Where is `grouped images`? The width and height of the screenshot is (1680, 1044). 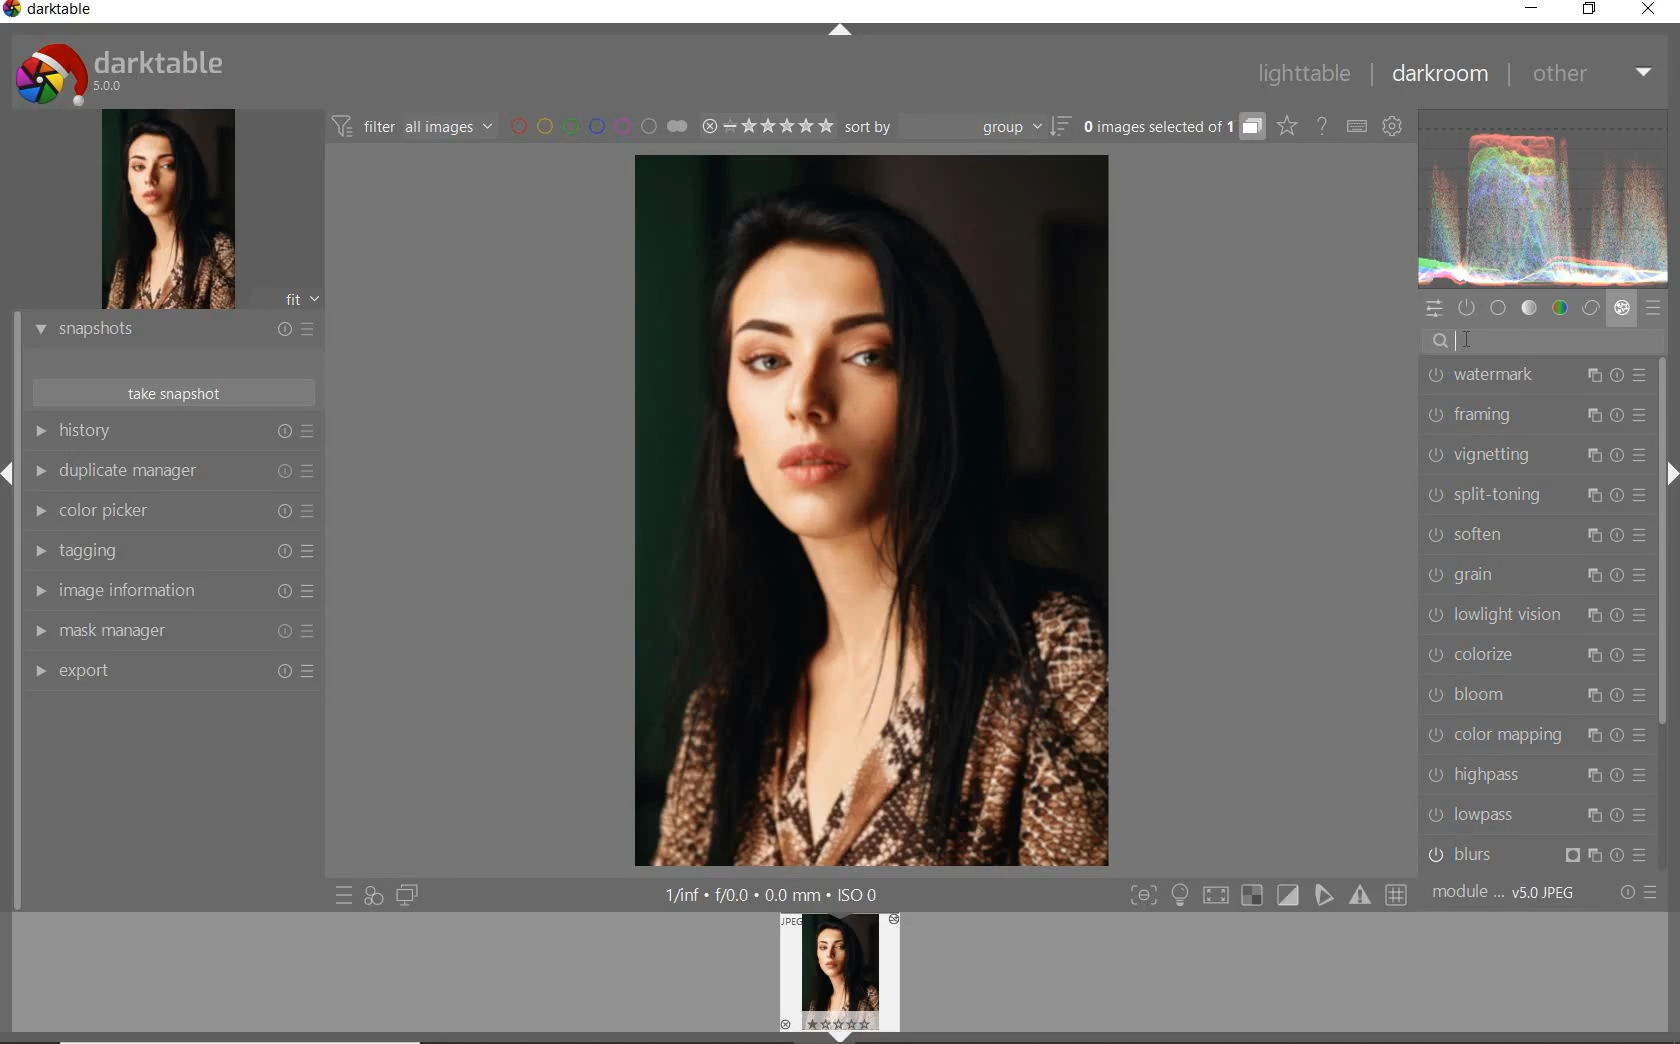
grouped images is located at coordinates (1174, 128).